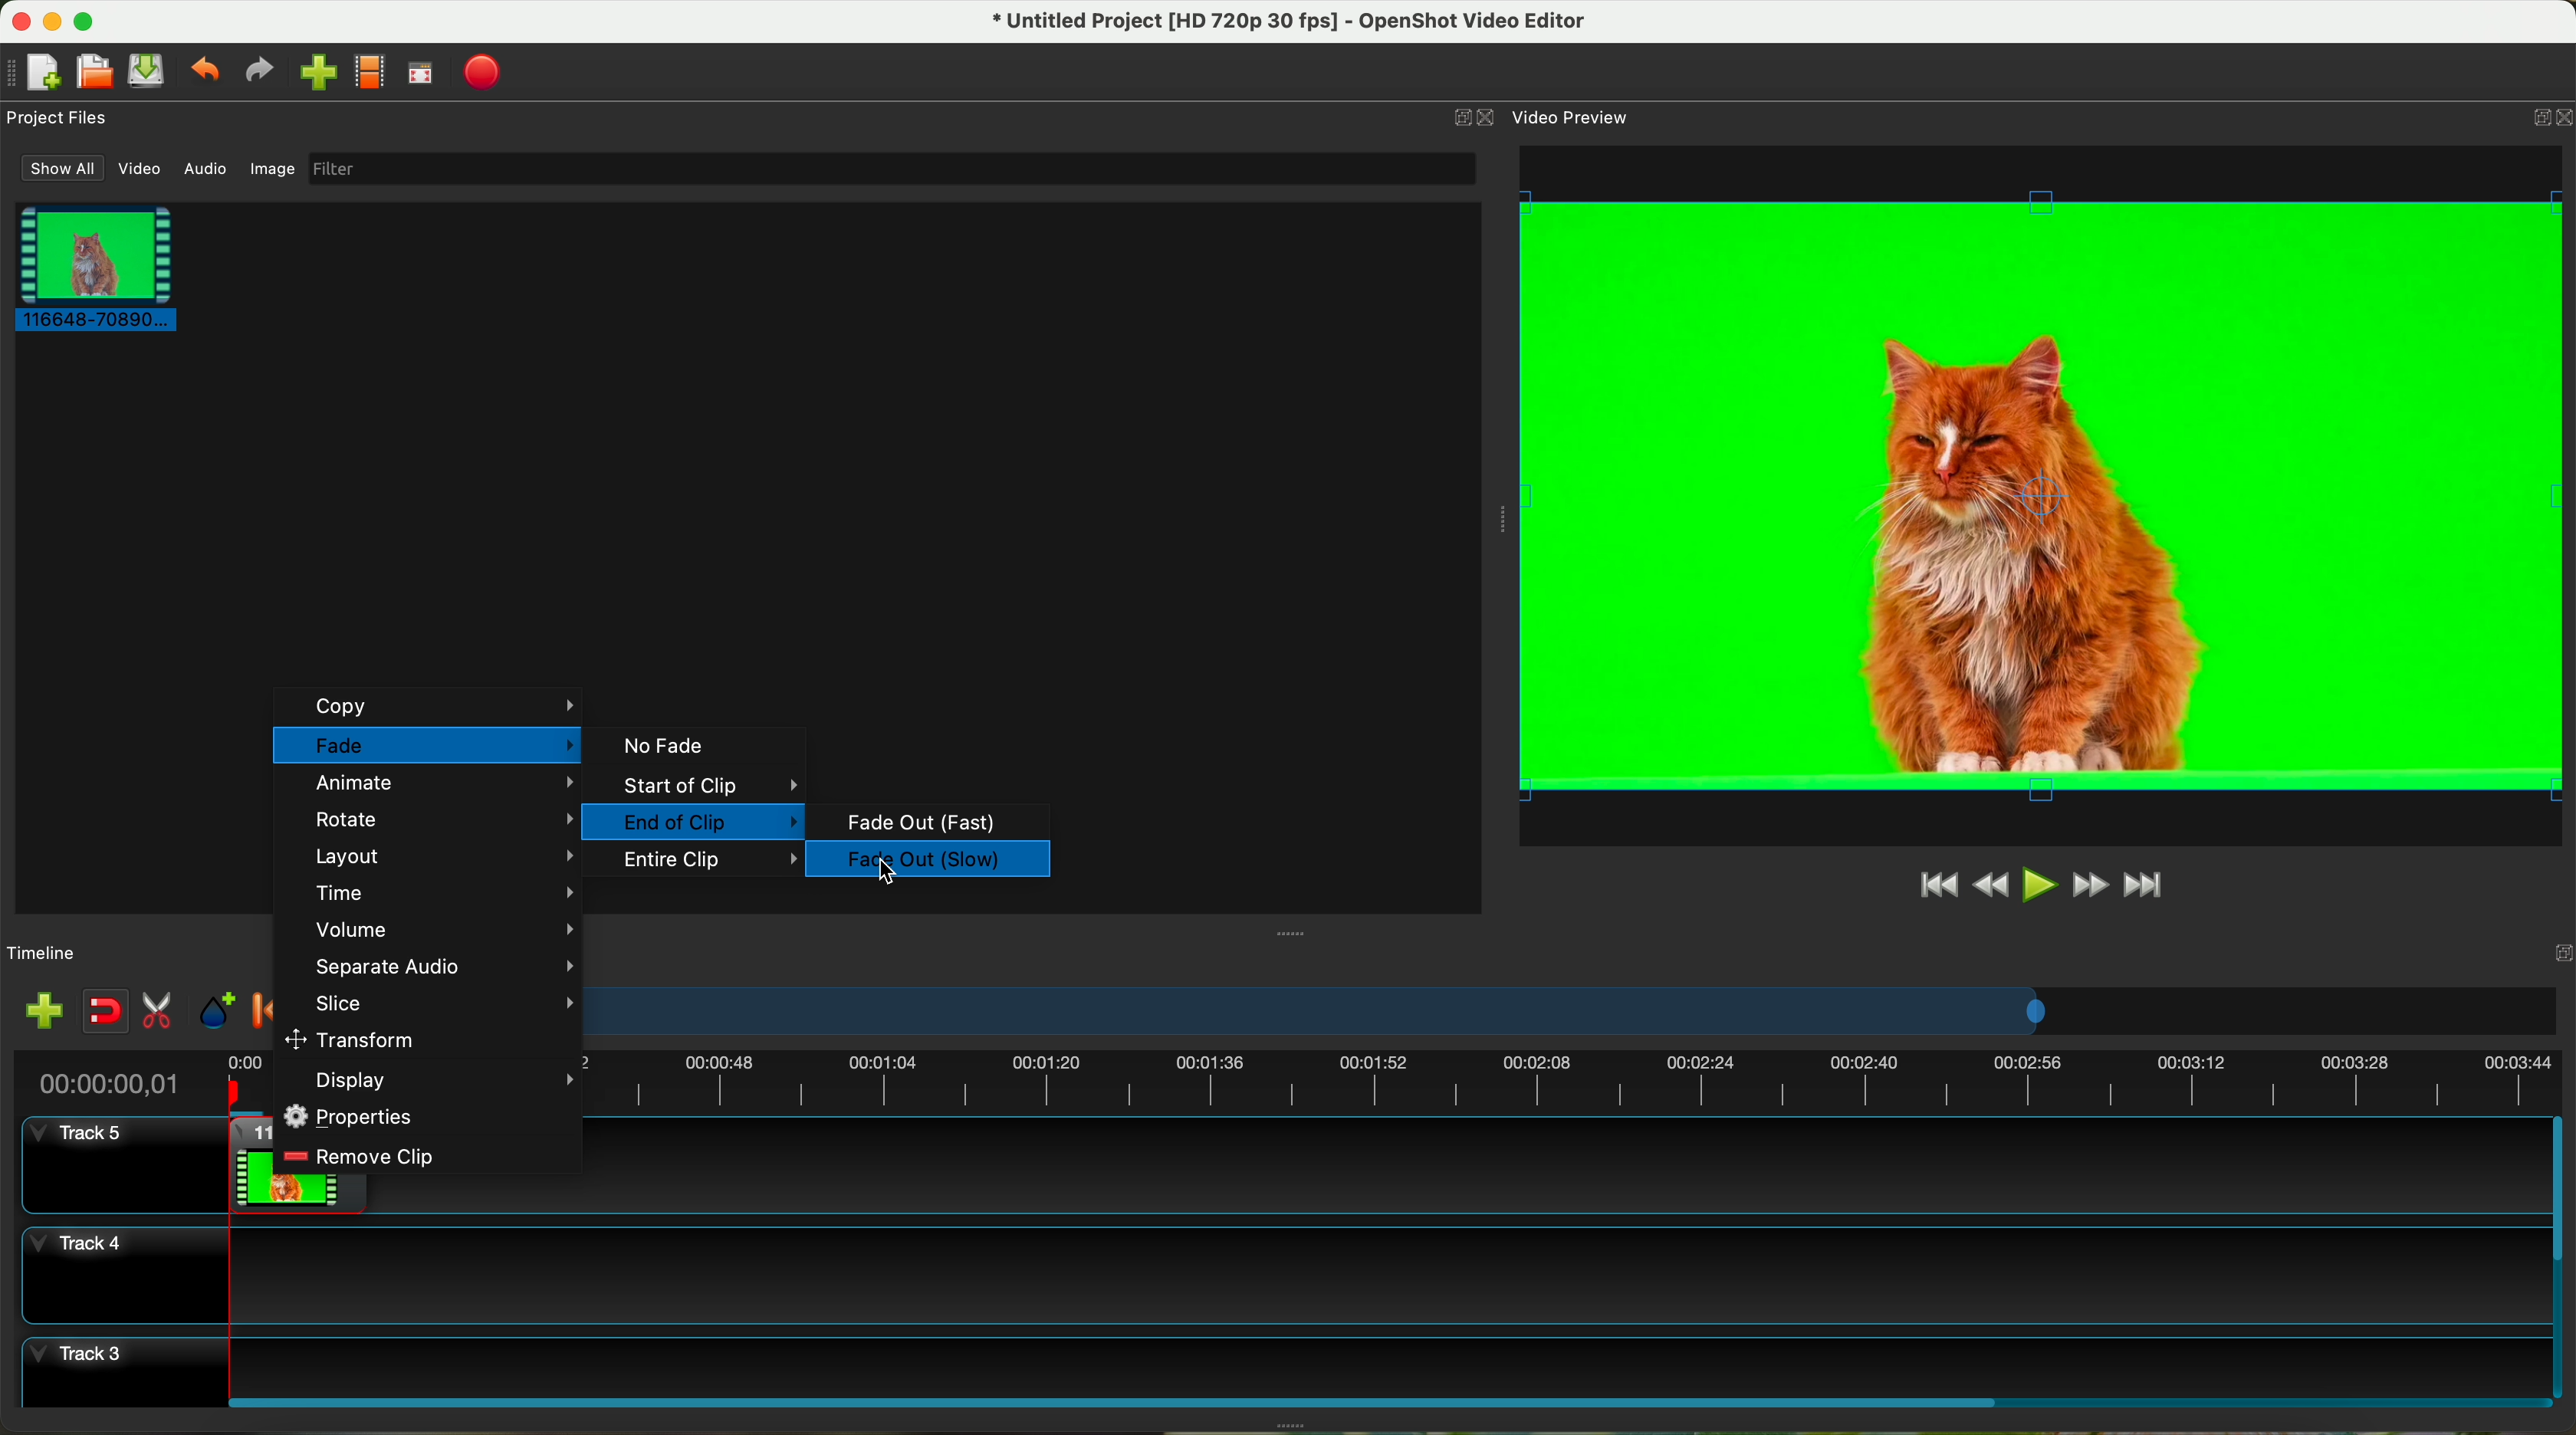 The width and height of the screenshot is (2576, 1435). What do you see at coordinates (441, 890) in the screenshot?
I see `time` at bounding box center [441, 890].